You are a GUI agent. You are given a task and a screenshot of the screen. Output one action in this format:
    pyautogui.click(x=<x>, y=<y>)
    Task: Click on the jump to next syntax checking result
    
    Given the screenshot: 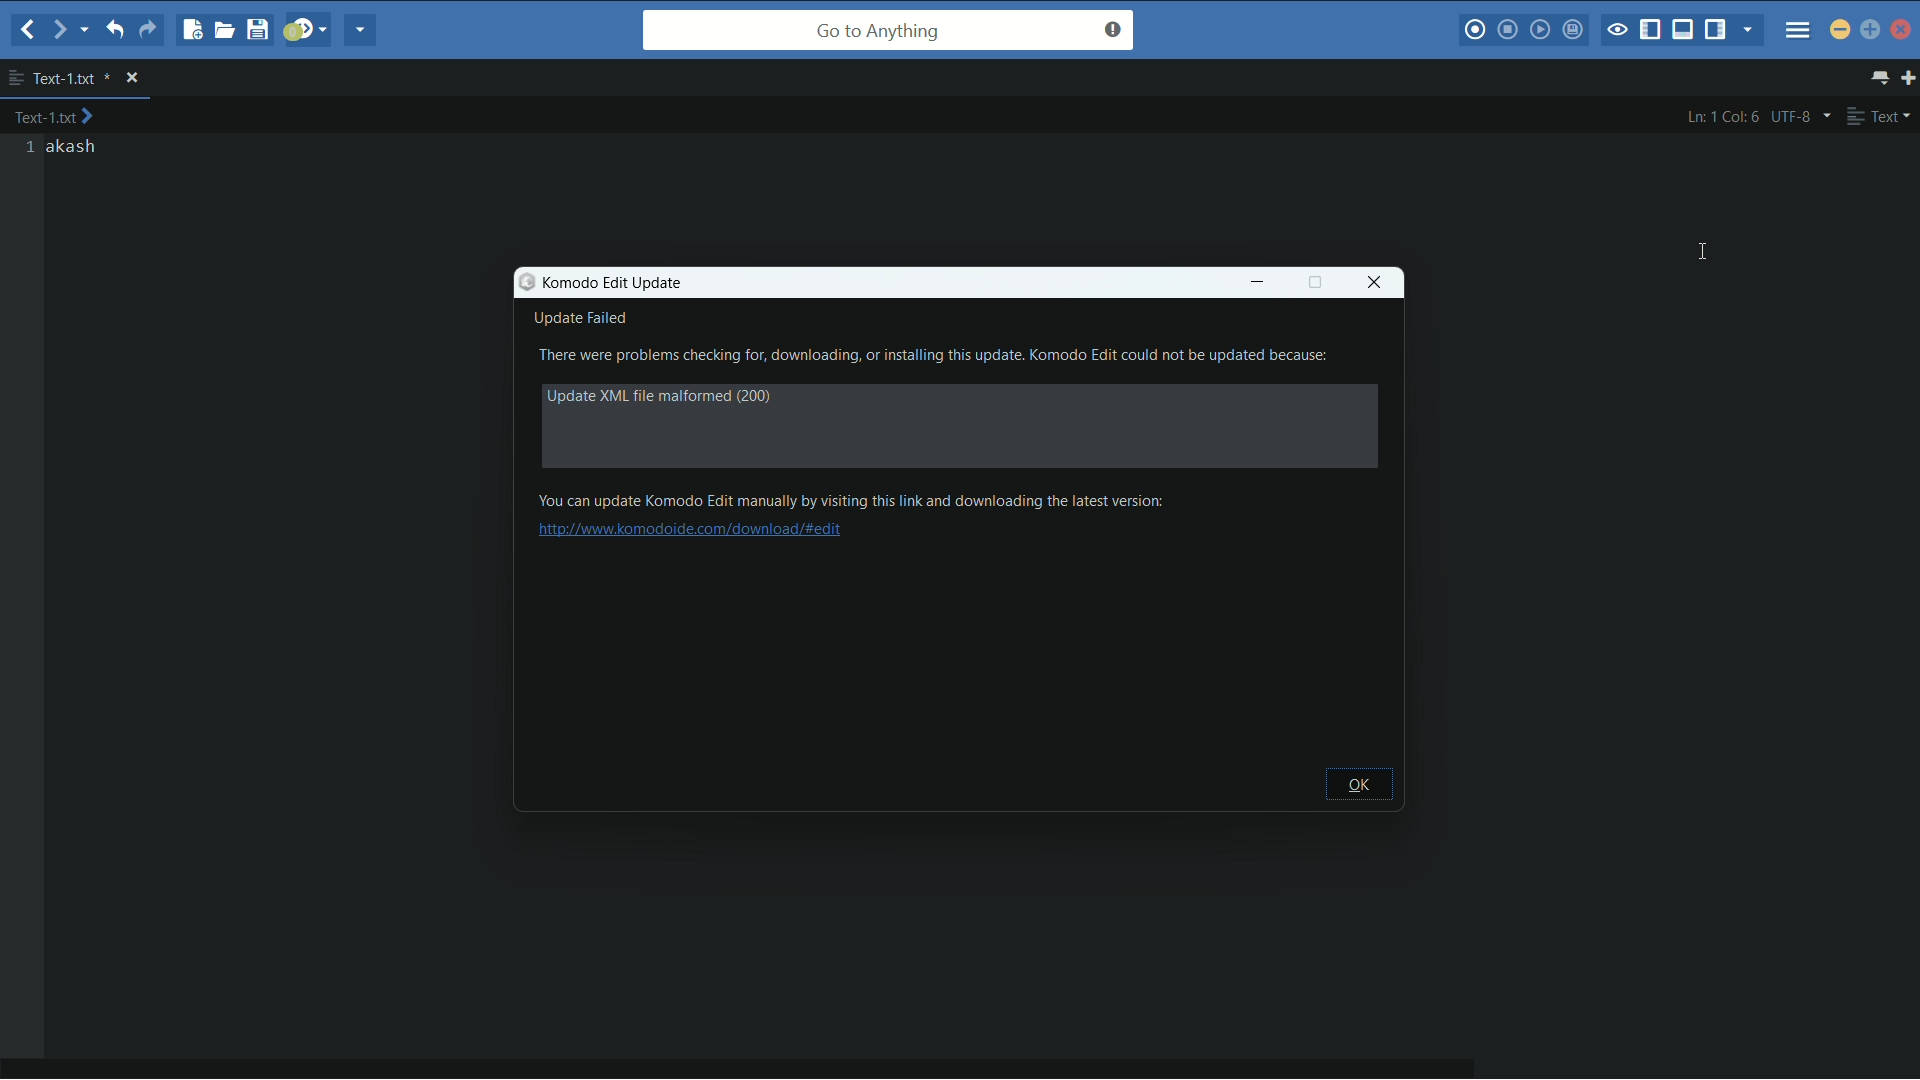 What is the action you would take?
    pyautogui.click(x=308, y=30)
    